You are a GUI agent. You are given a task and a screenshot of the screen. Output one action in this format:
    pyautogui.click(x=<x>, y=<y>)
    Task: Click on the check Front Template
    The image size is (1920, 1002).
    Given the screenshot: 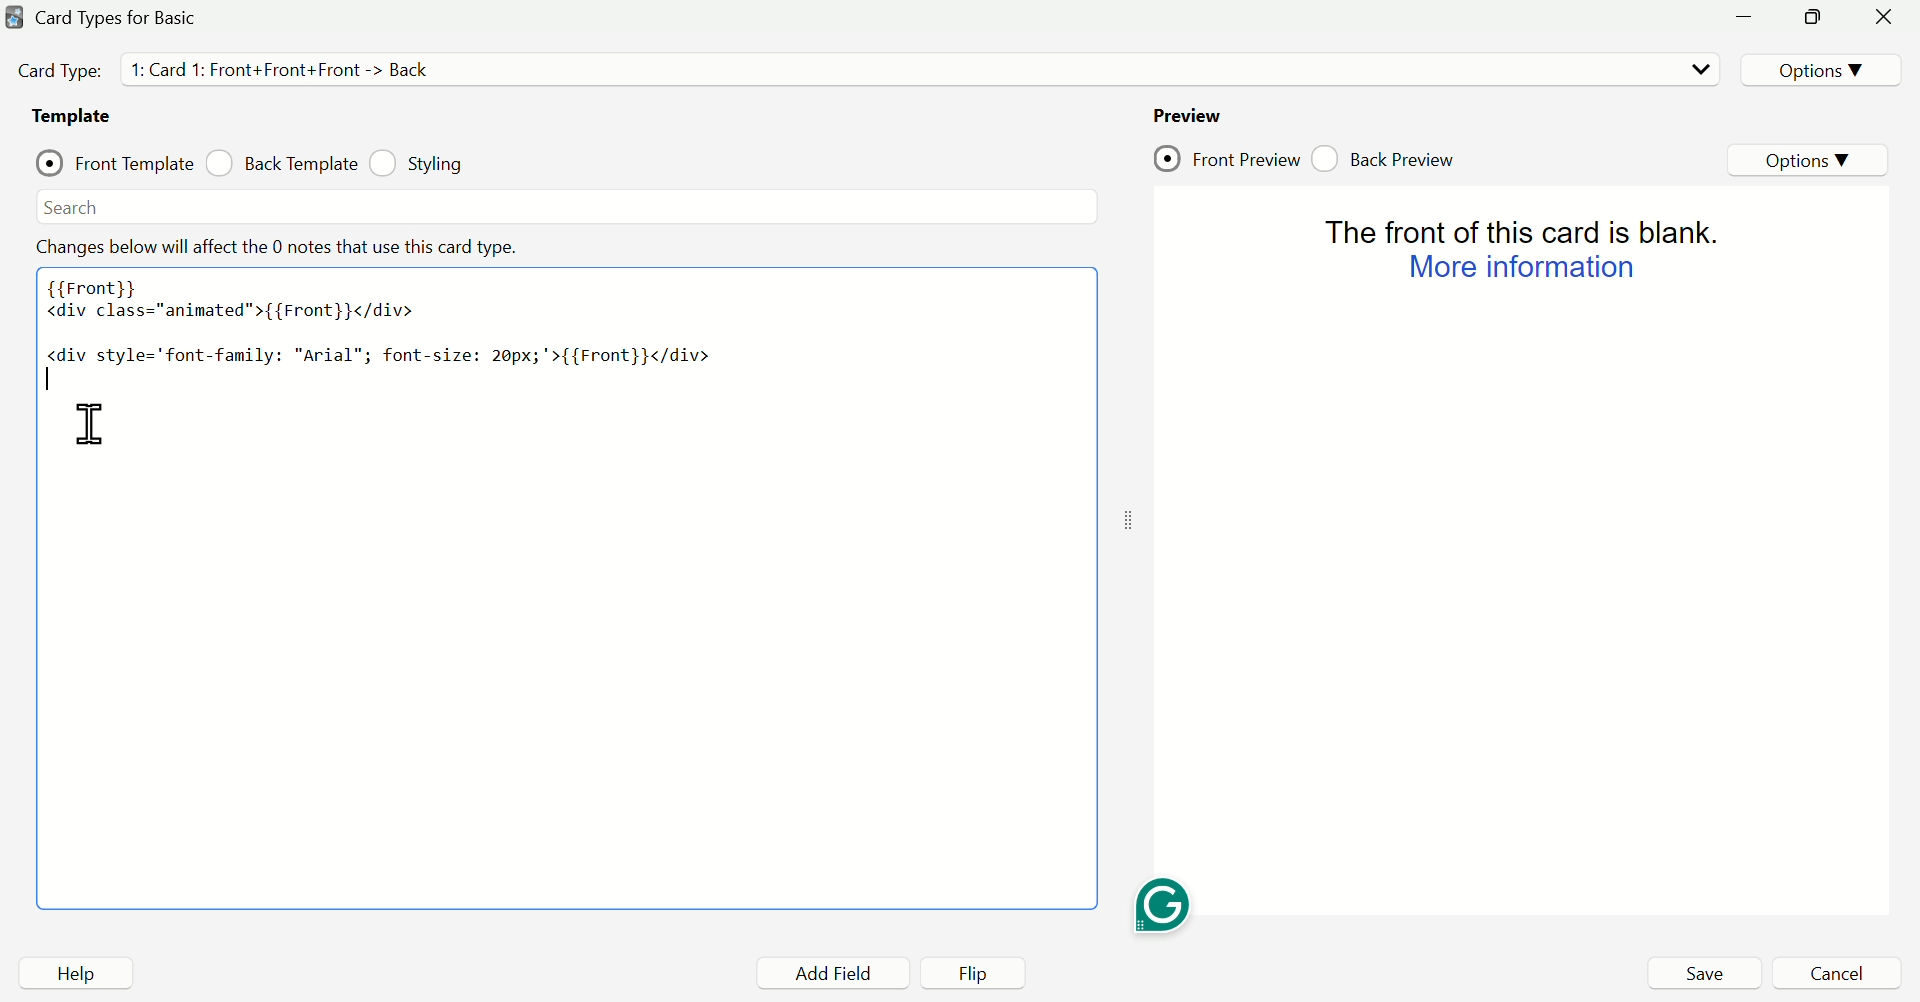 What is the action you would take?
    pyautogui.click(x=113, y=163)
    